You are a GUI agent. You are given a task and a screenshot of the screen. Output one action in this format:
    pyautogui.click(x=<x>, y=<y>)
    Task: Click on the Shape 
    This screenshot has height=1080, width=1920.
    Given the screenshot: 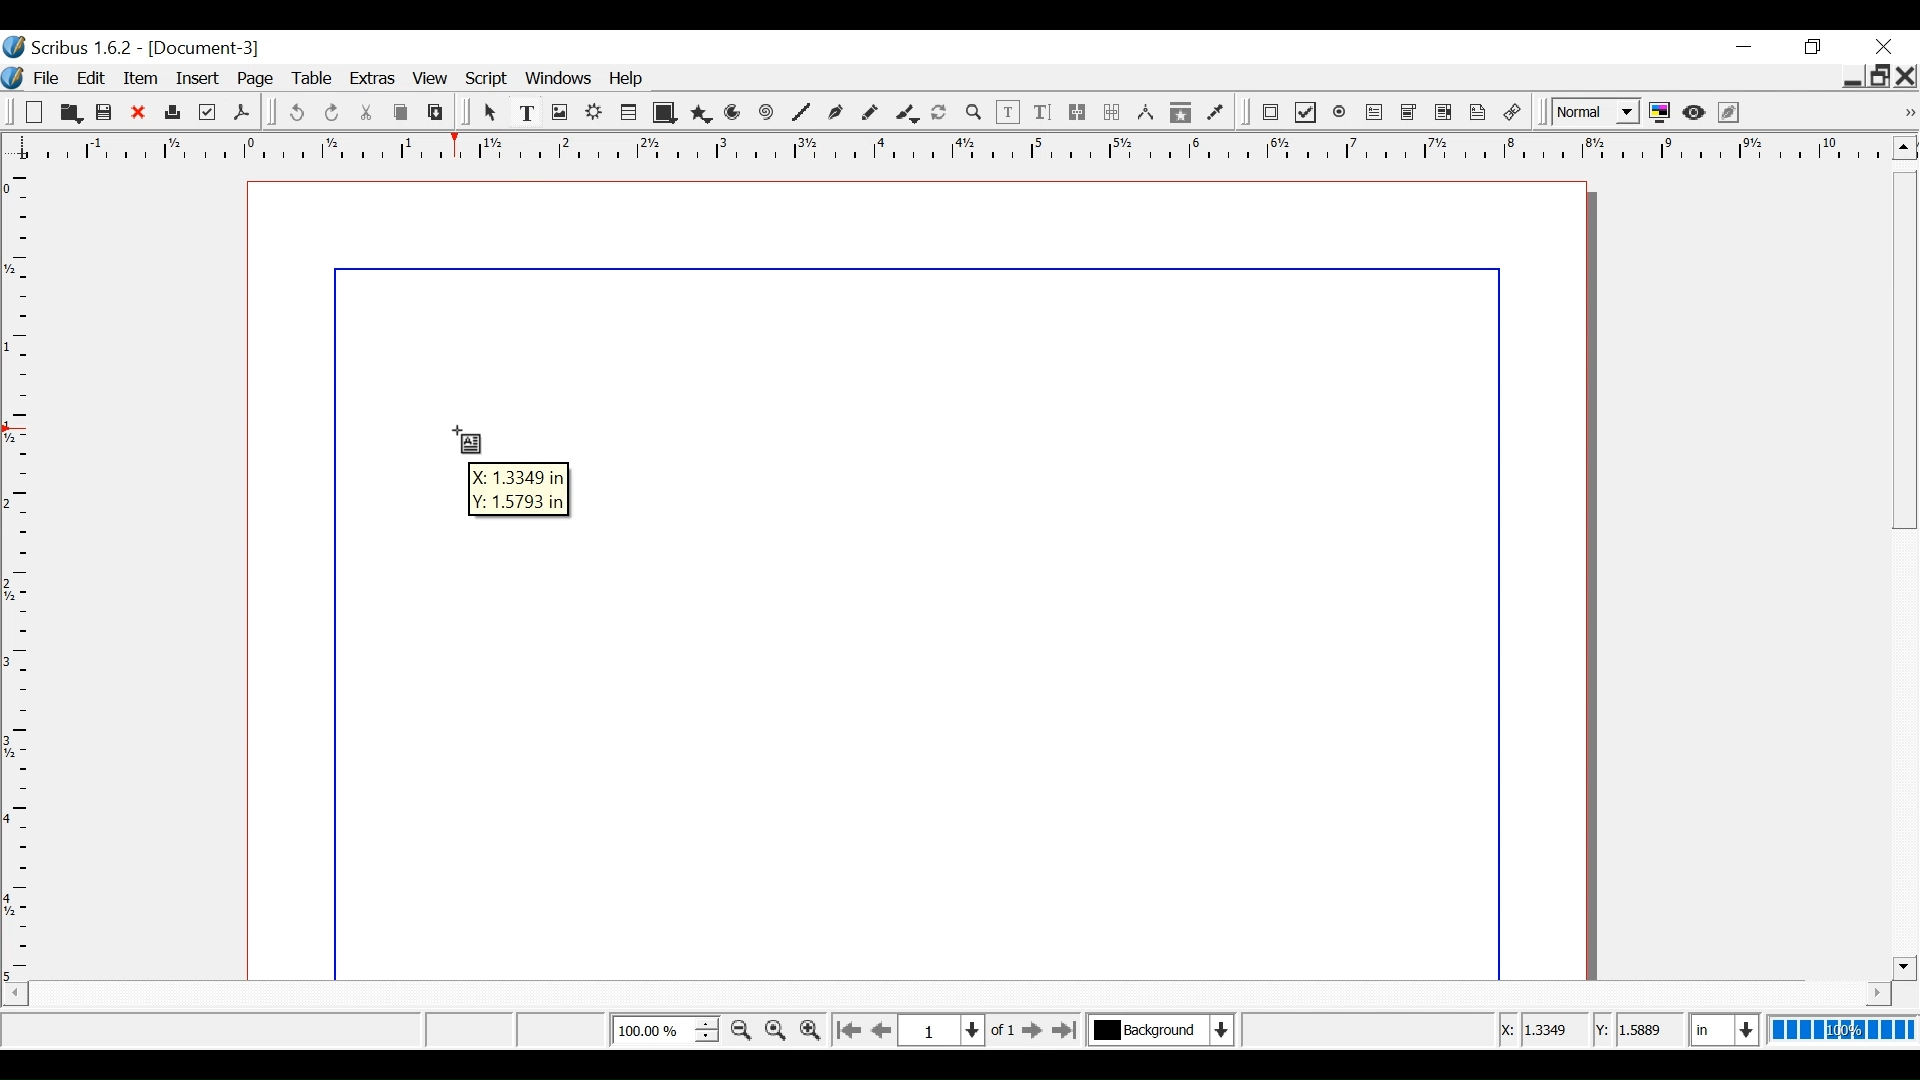 What is the action you would take?
    pyautogui.click(x=667, y=113)
    